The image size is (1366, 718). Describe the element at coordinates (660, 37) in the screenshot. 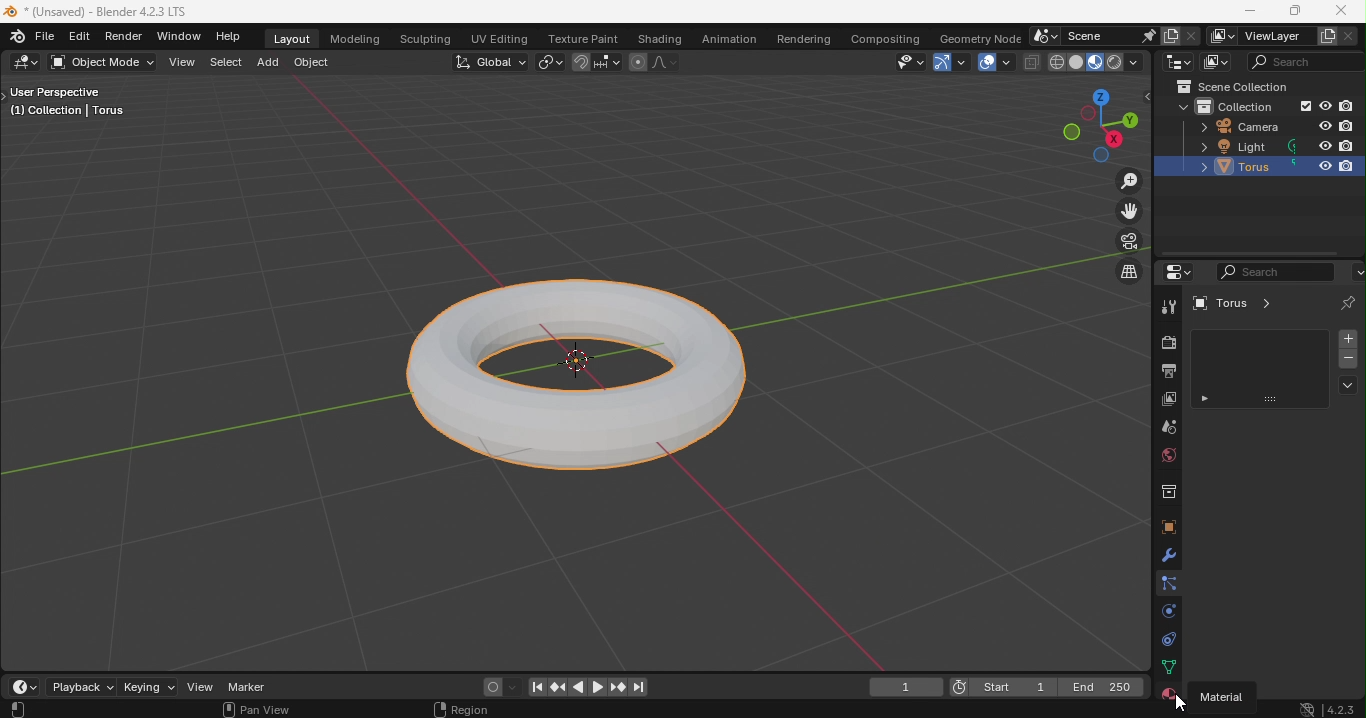

I see `Shading` at that location.